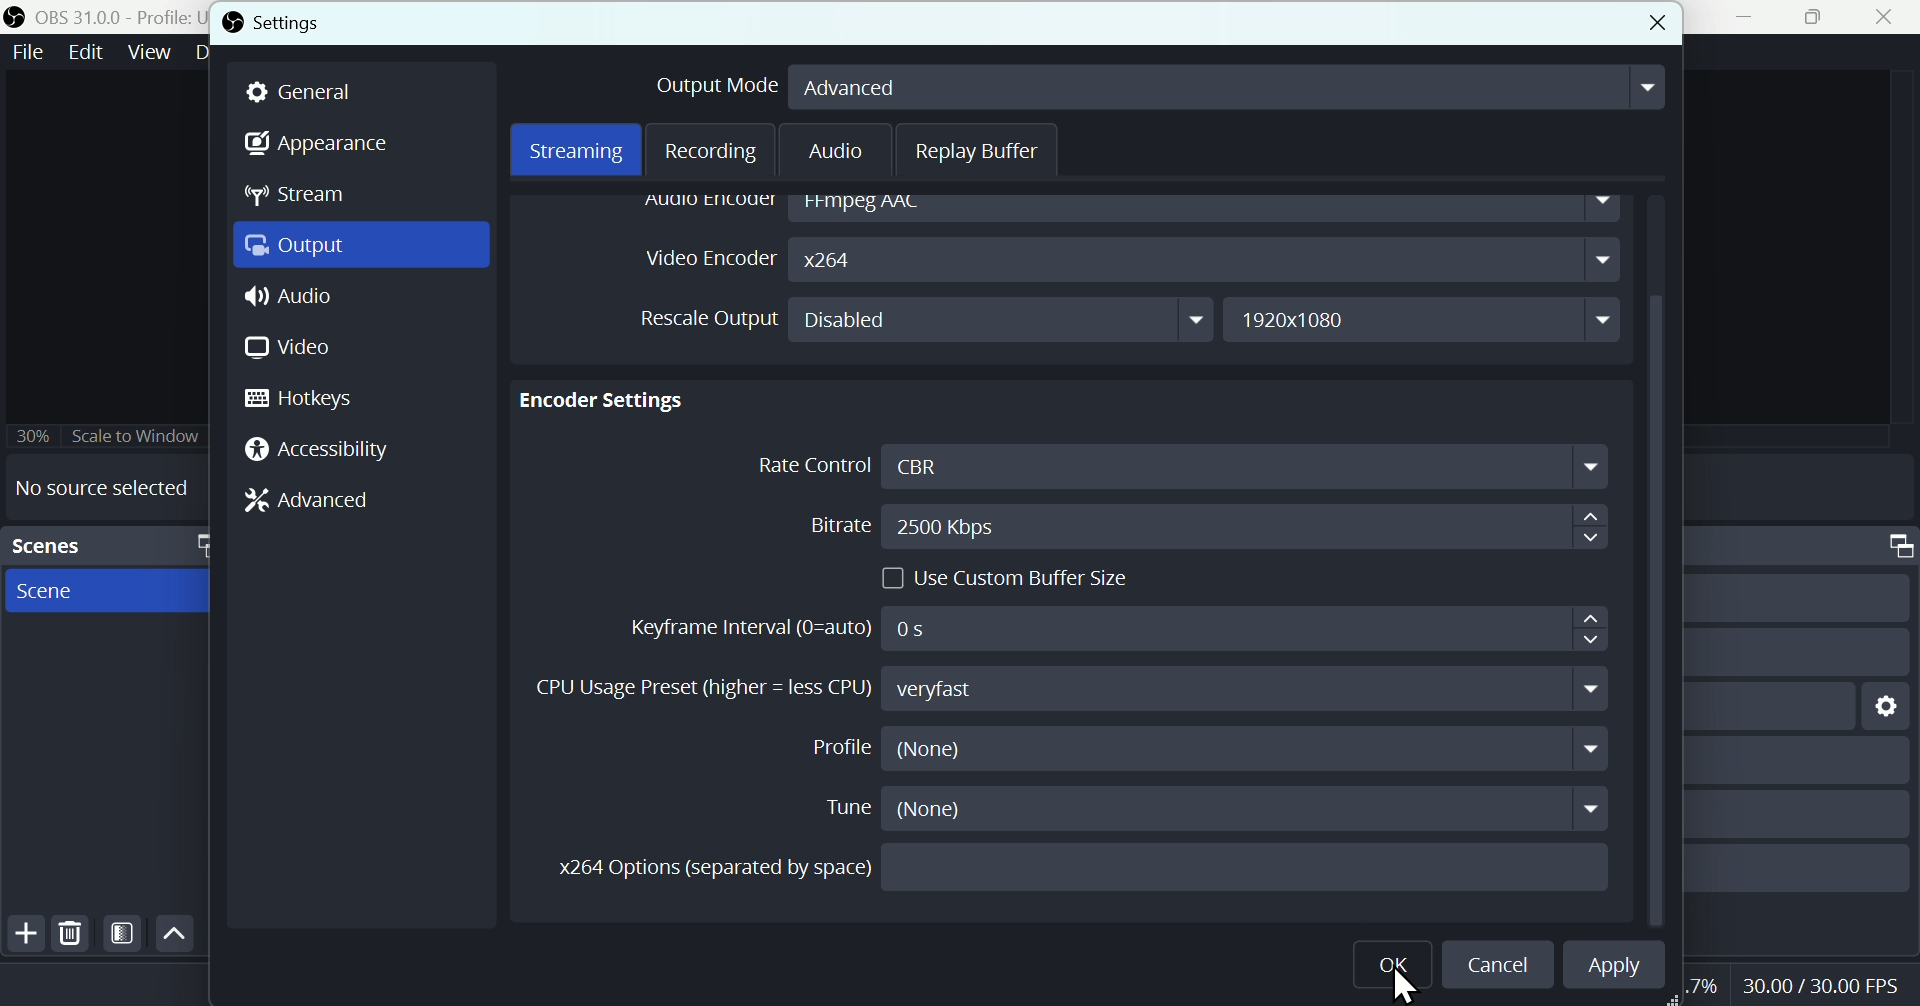 The image size is (1920, 1006). Describe the element at coordinates (312, 399) in the screenshot. I see `Hot keys` at that location.